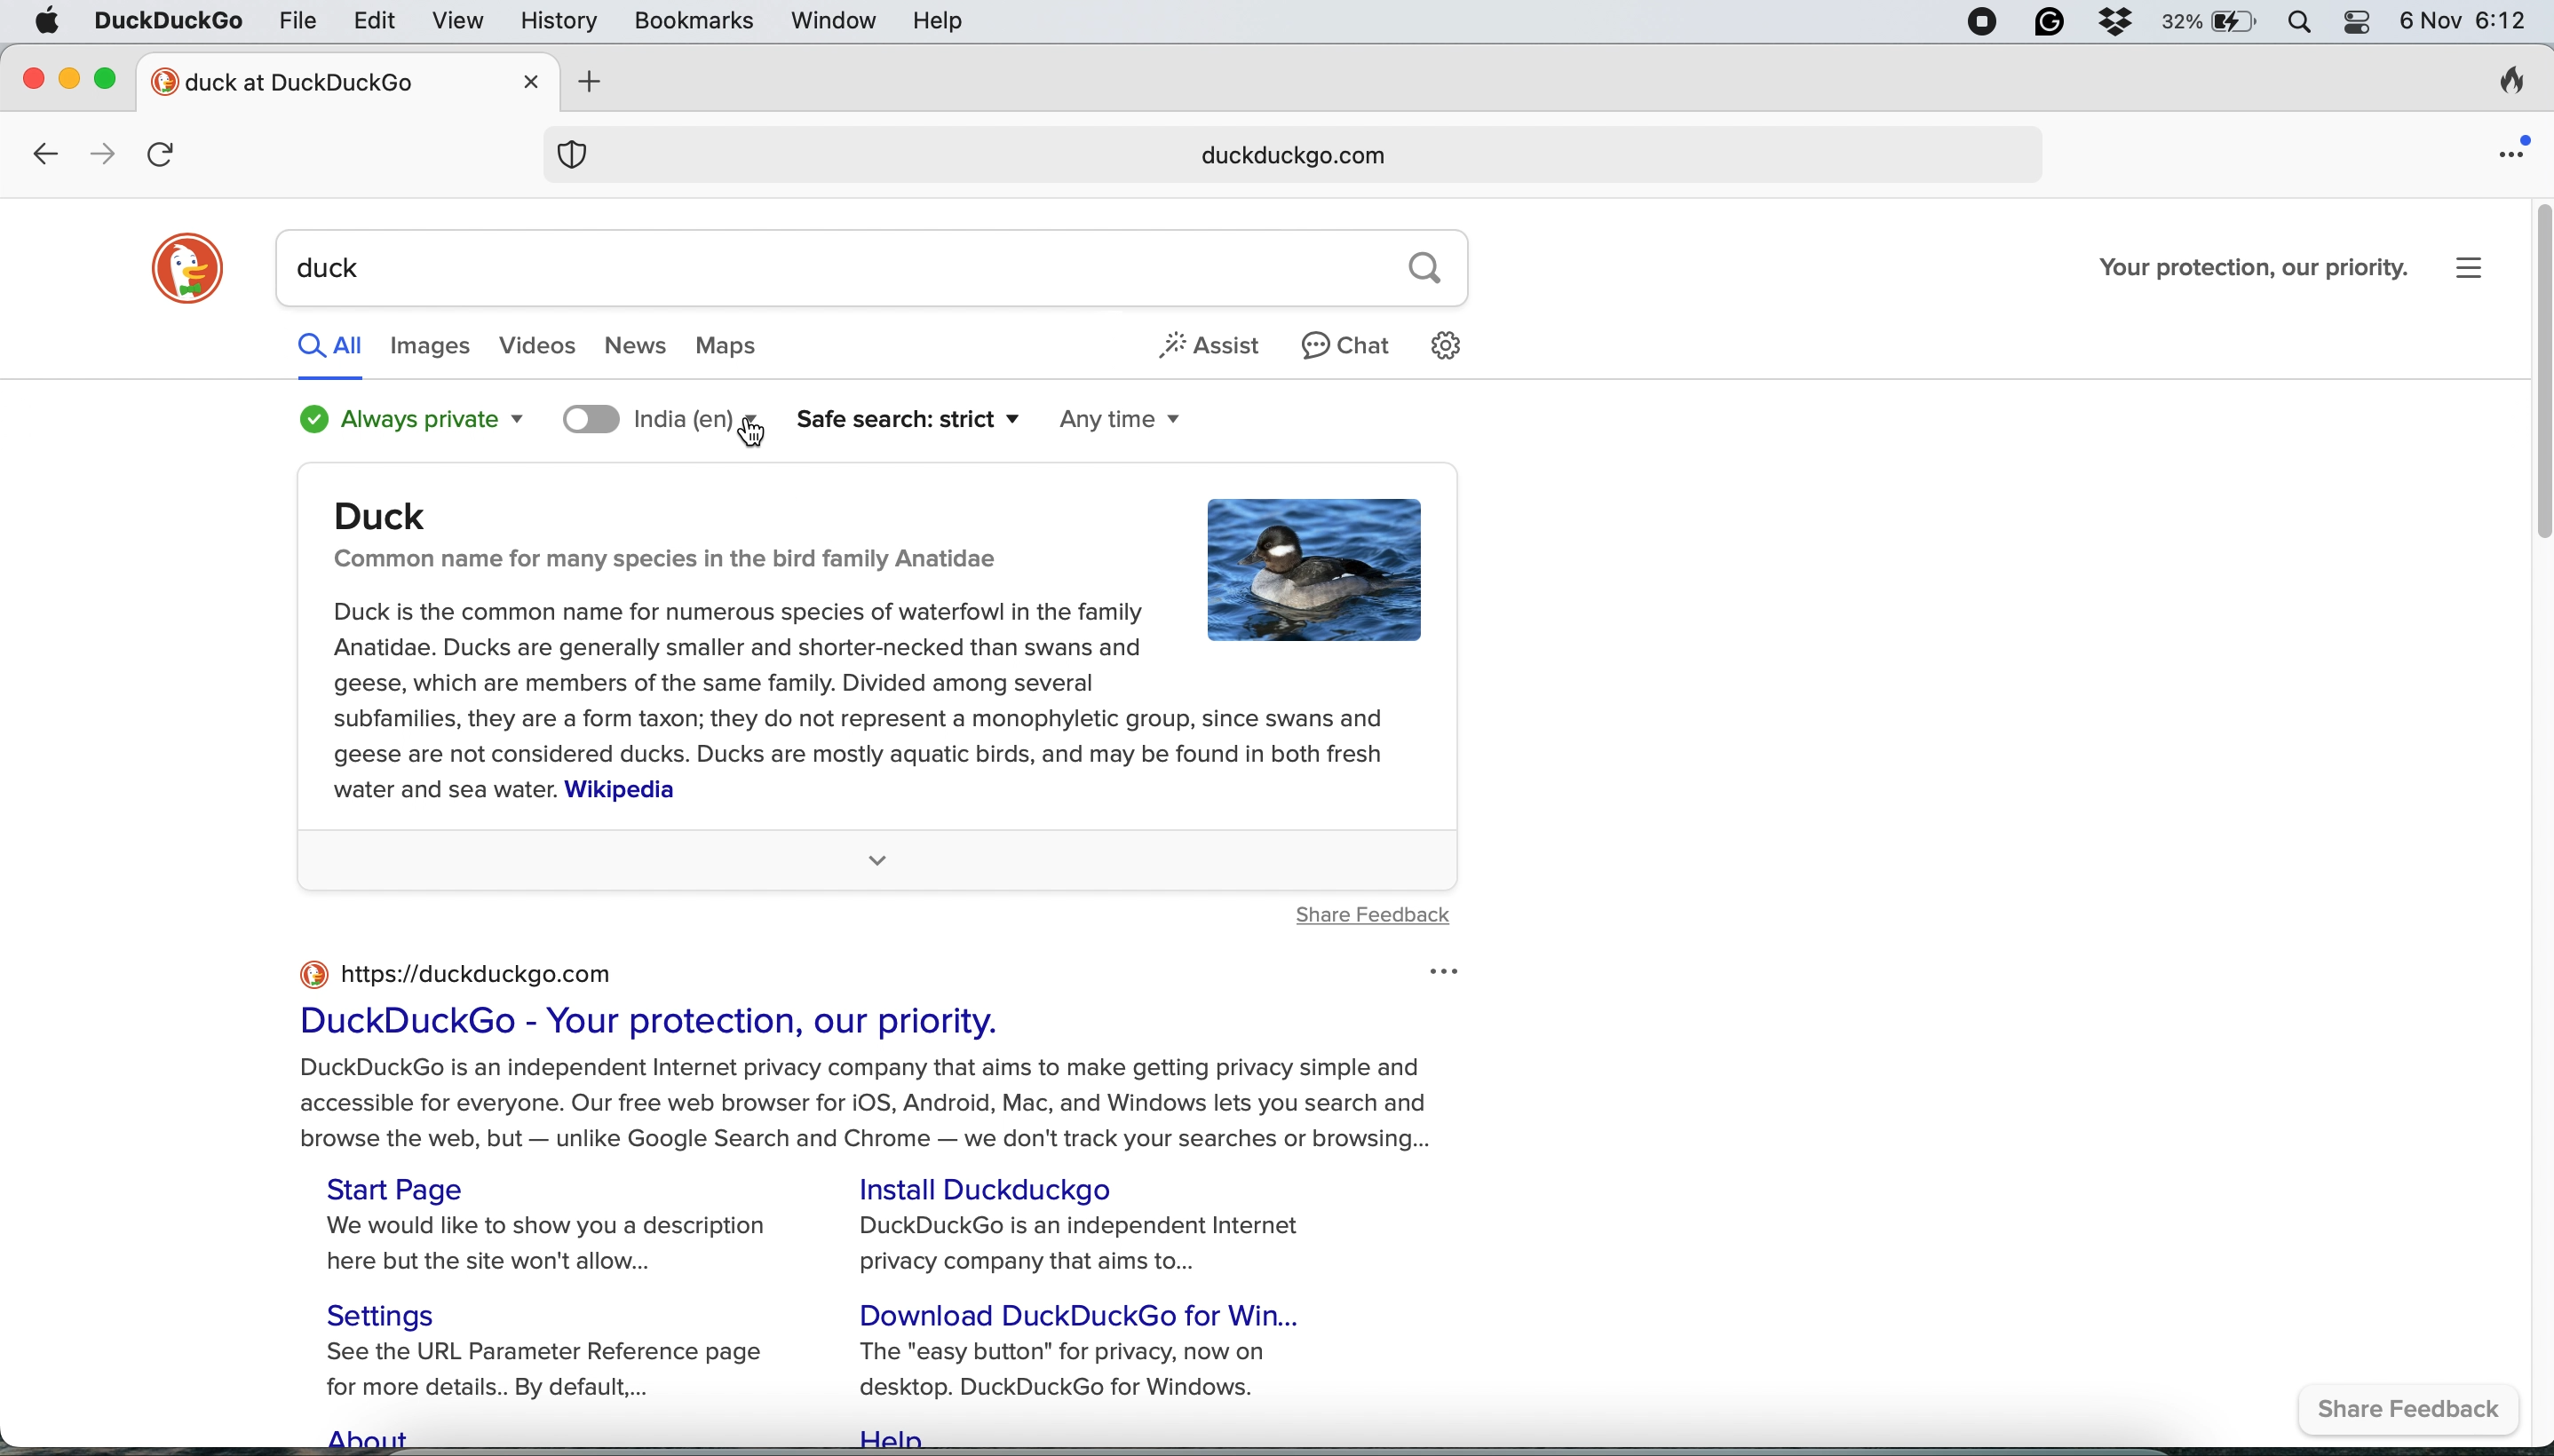  I want to click on Wikipedia, so click(621, 791).